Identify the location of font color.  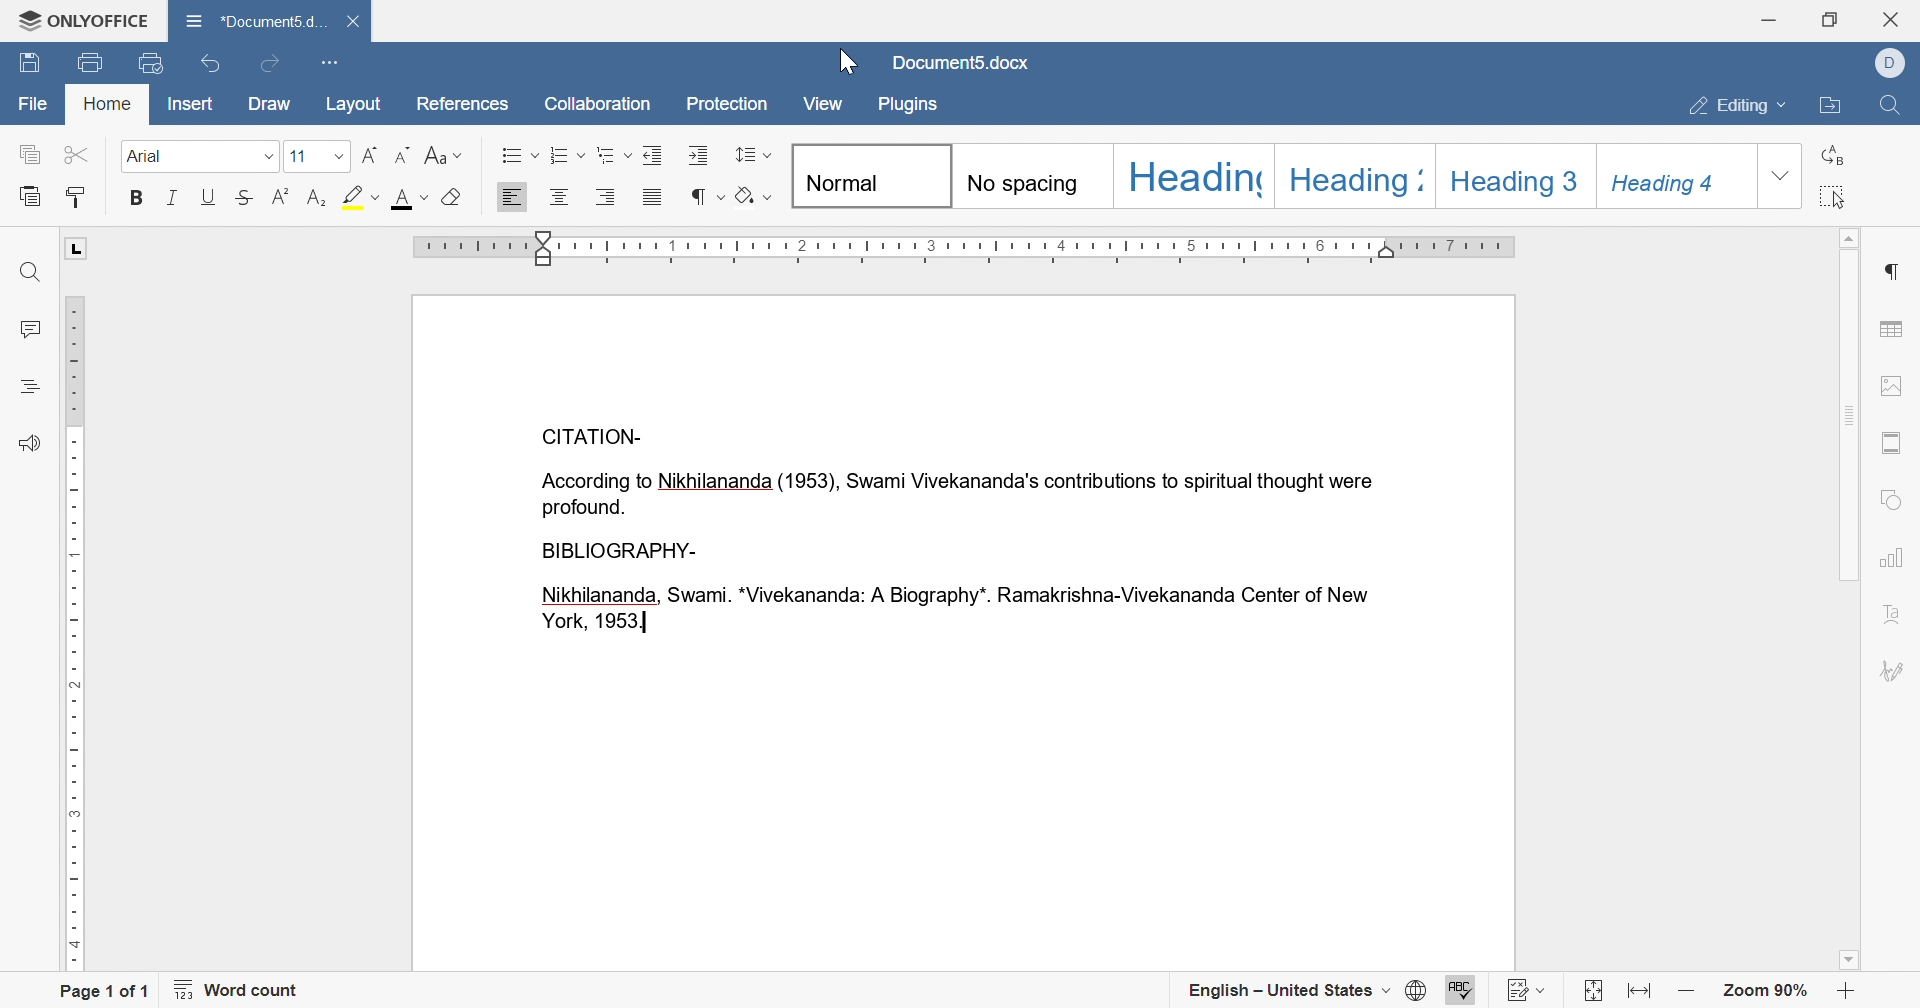
(409, 202).